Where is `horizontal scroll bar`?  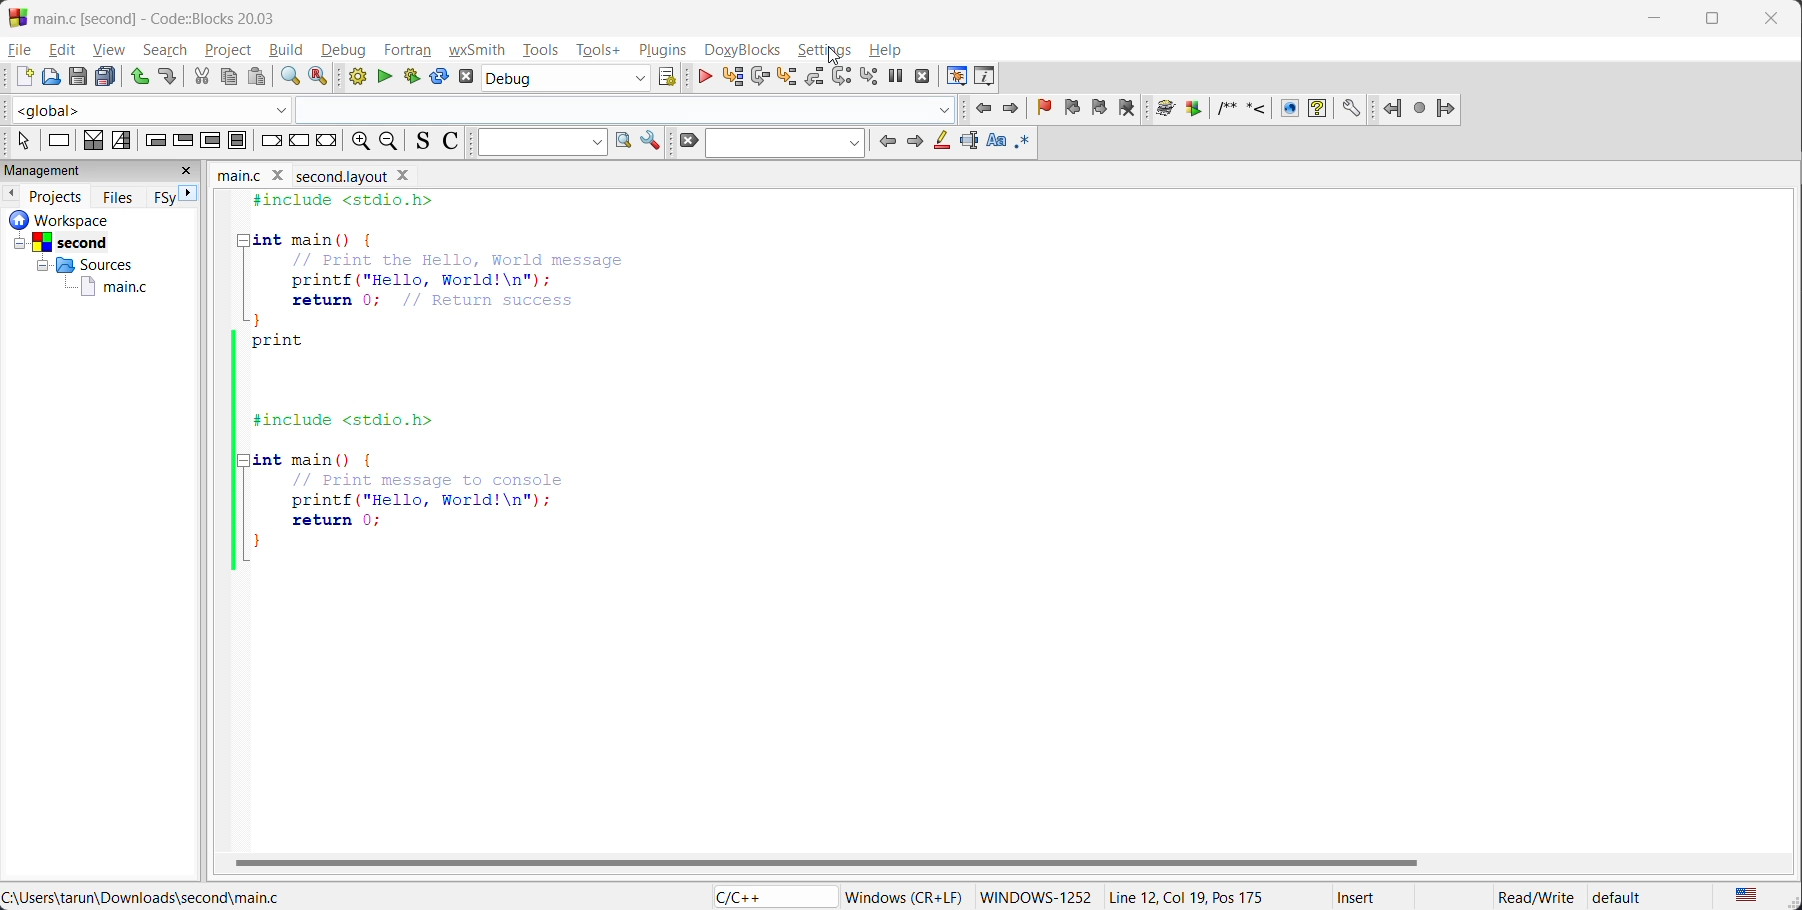 horizontal scroll bar is located at coordinates (828, 863).